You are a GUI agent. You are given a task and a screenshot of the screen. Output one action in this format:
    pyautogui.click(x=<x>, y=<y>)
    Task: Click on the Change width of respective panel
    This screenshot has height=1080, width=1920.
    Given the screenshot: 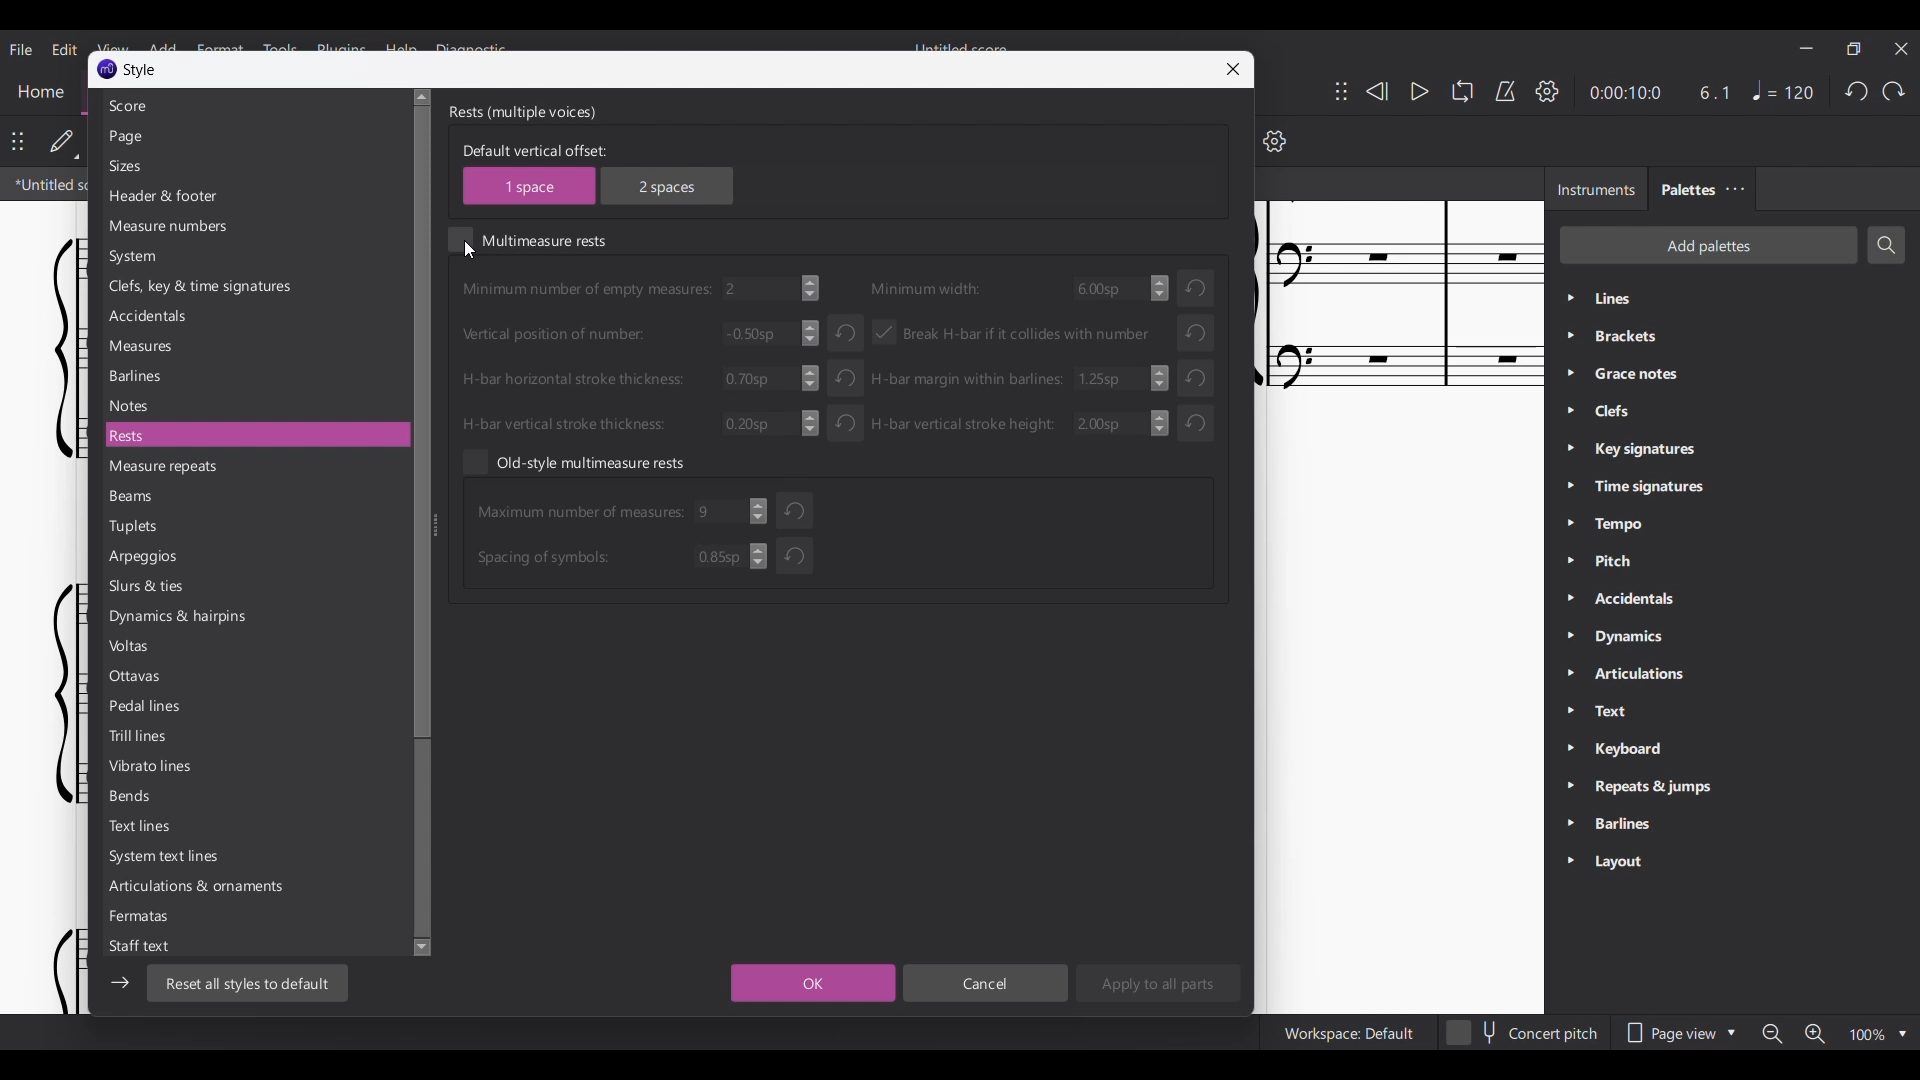 What is the action you would take?
    pyautogui.click(x=436, y=503)
    